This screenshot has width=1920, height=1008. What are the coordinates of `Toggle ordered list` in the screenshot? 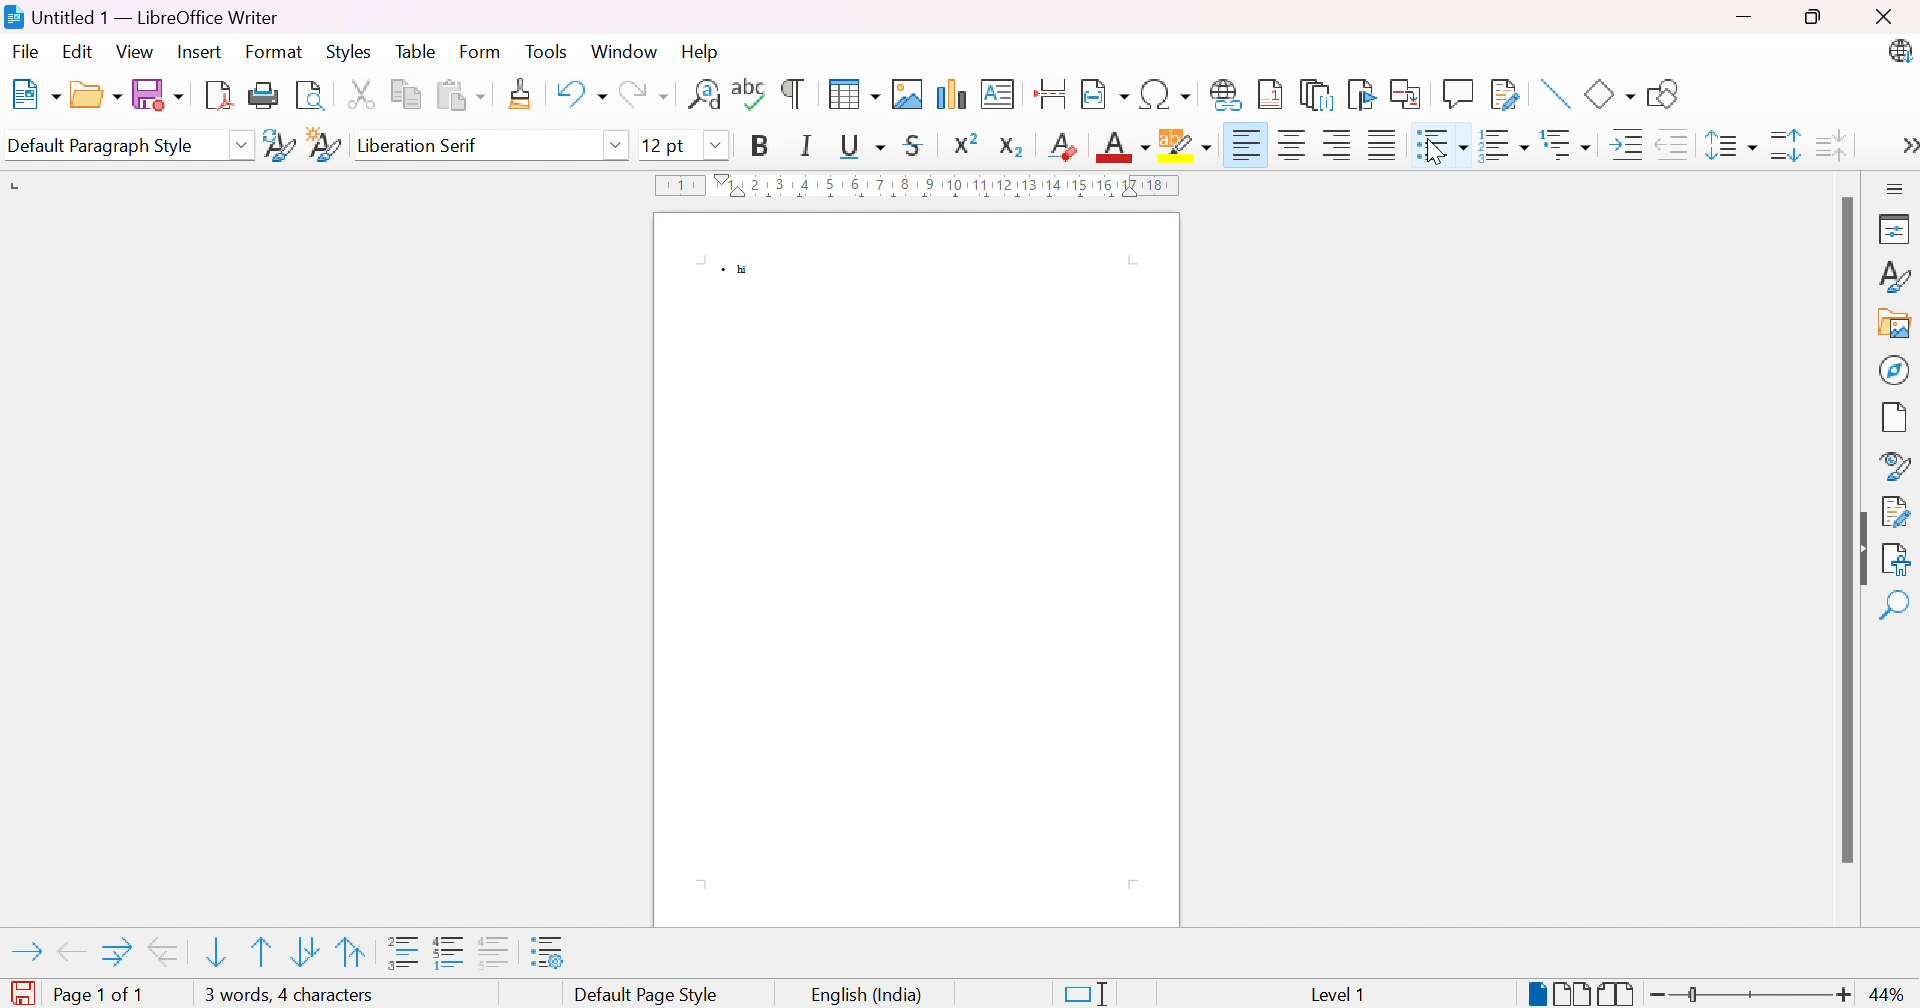 It's located at (1507, 148).